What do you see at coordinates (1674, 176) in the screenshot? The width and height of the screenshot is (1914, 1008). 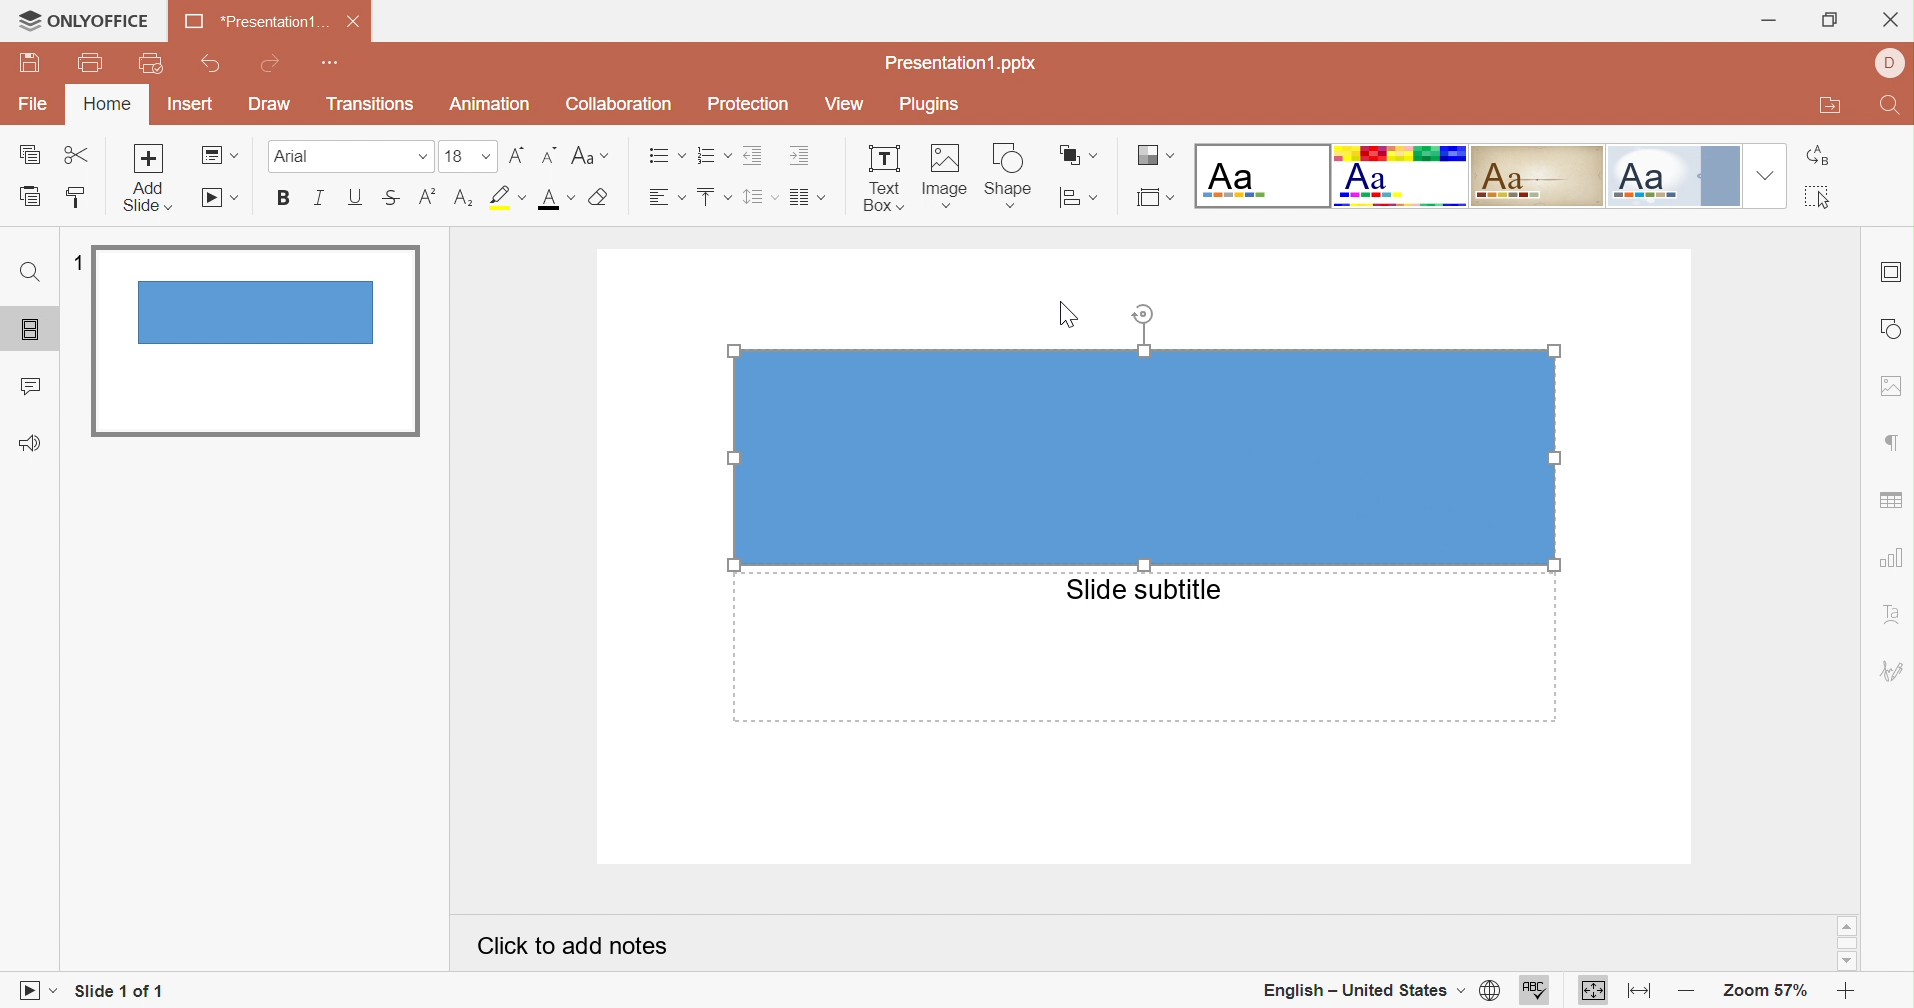 I see `Official` at bounding box center [1674, 176].